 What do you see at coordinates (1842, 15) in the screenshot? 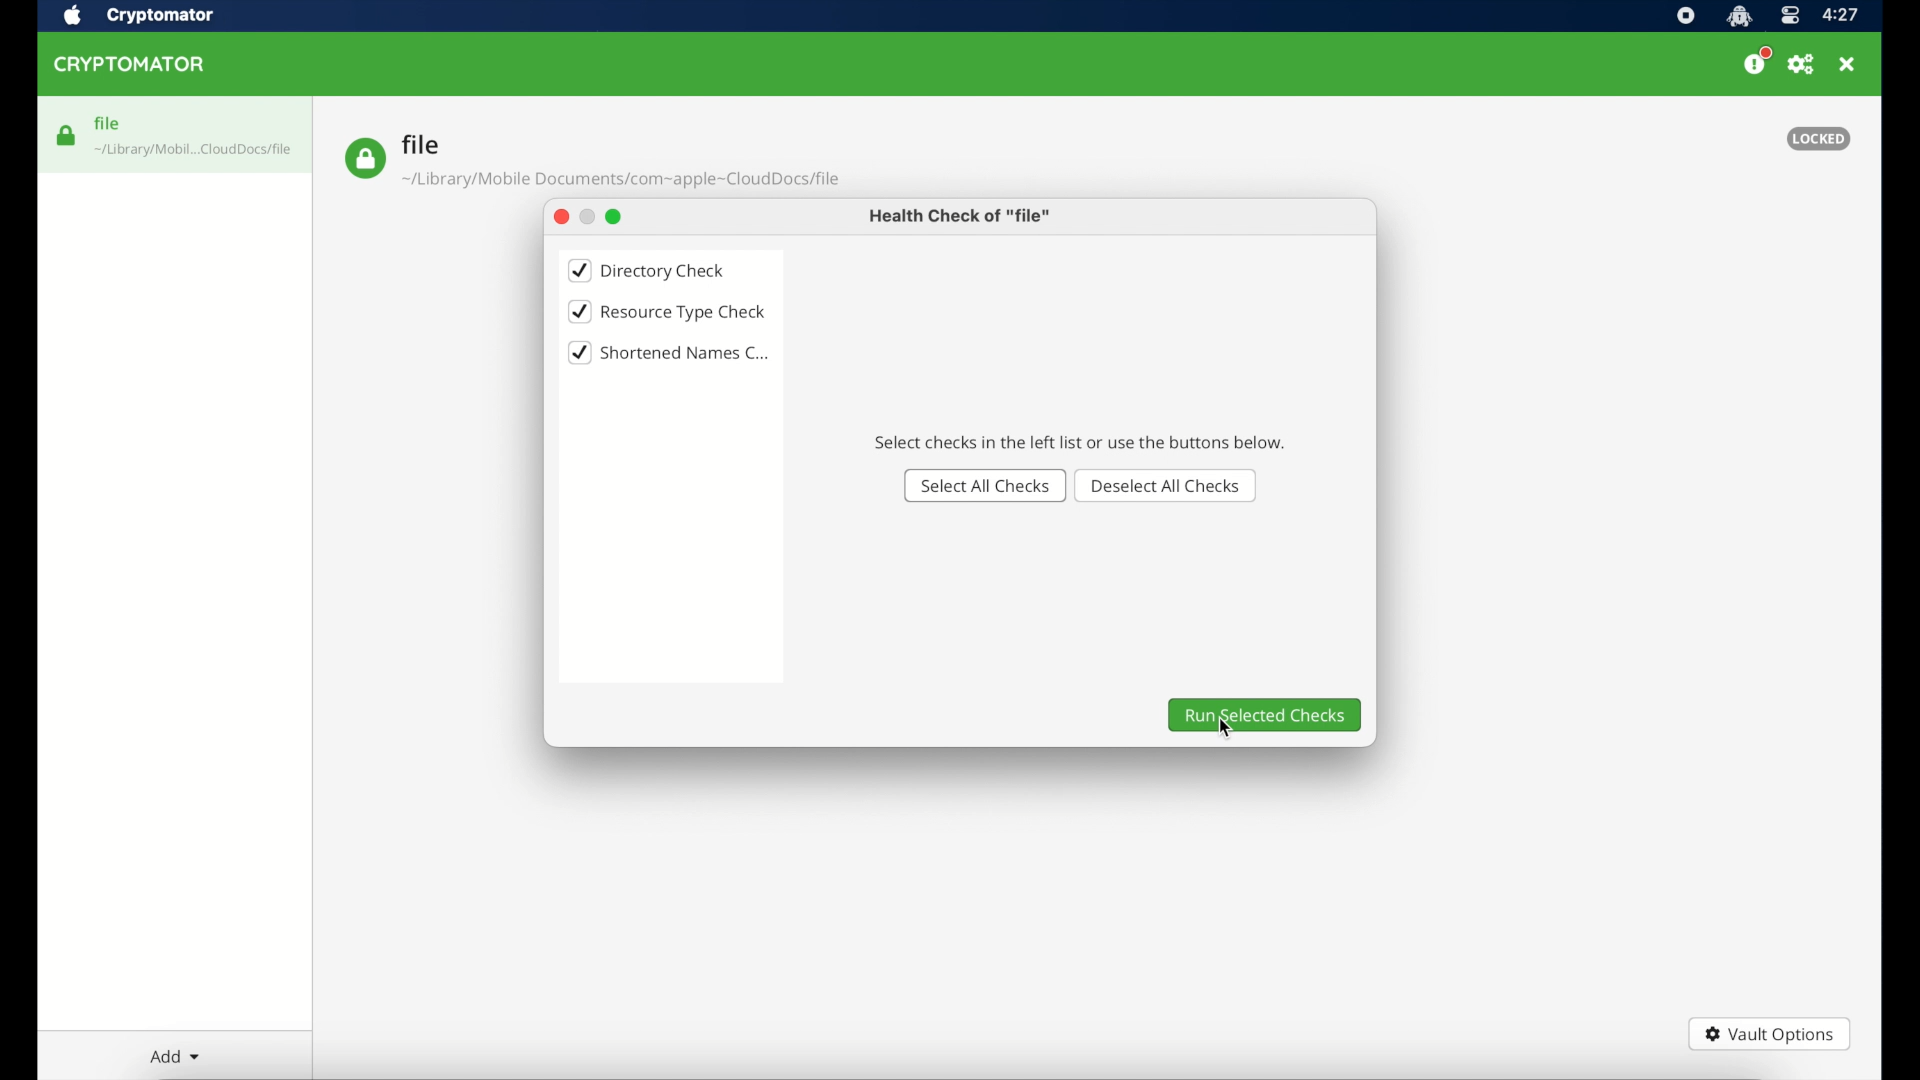
I see `time` at bounding box center [1842, 15].